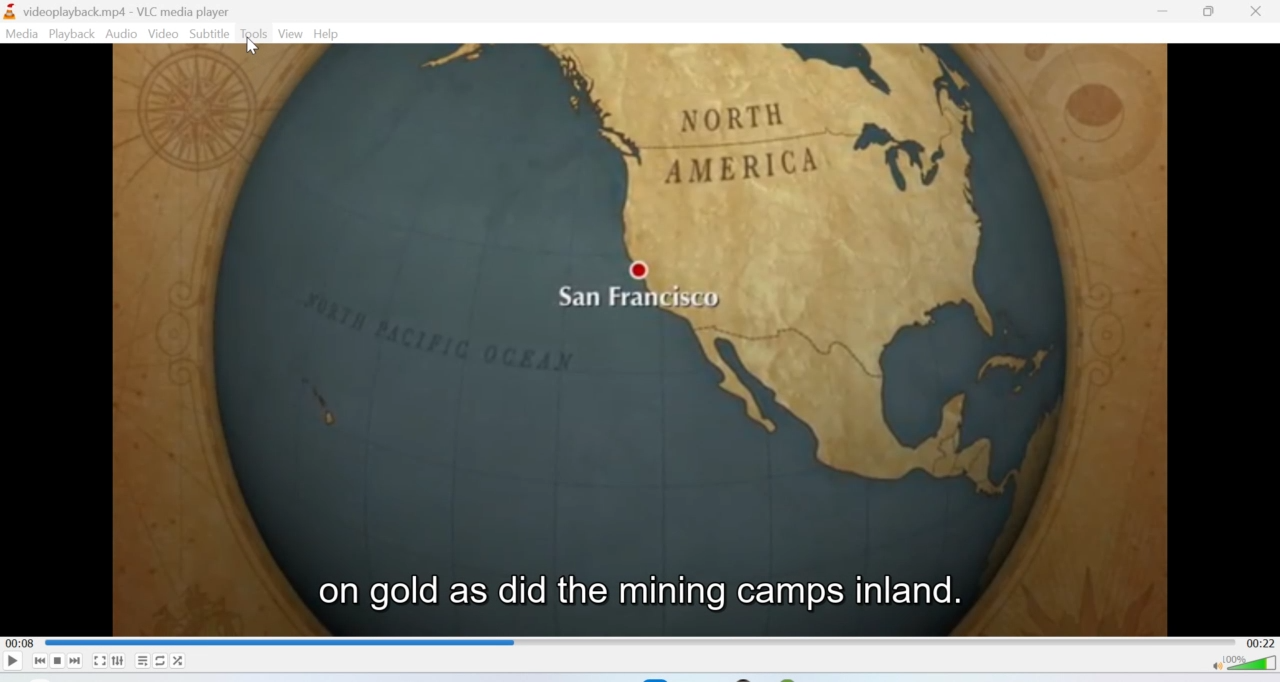 The image size is (1280, 682). I want to click on Shuffle, so click(179, 662).